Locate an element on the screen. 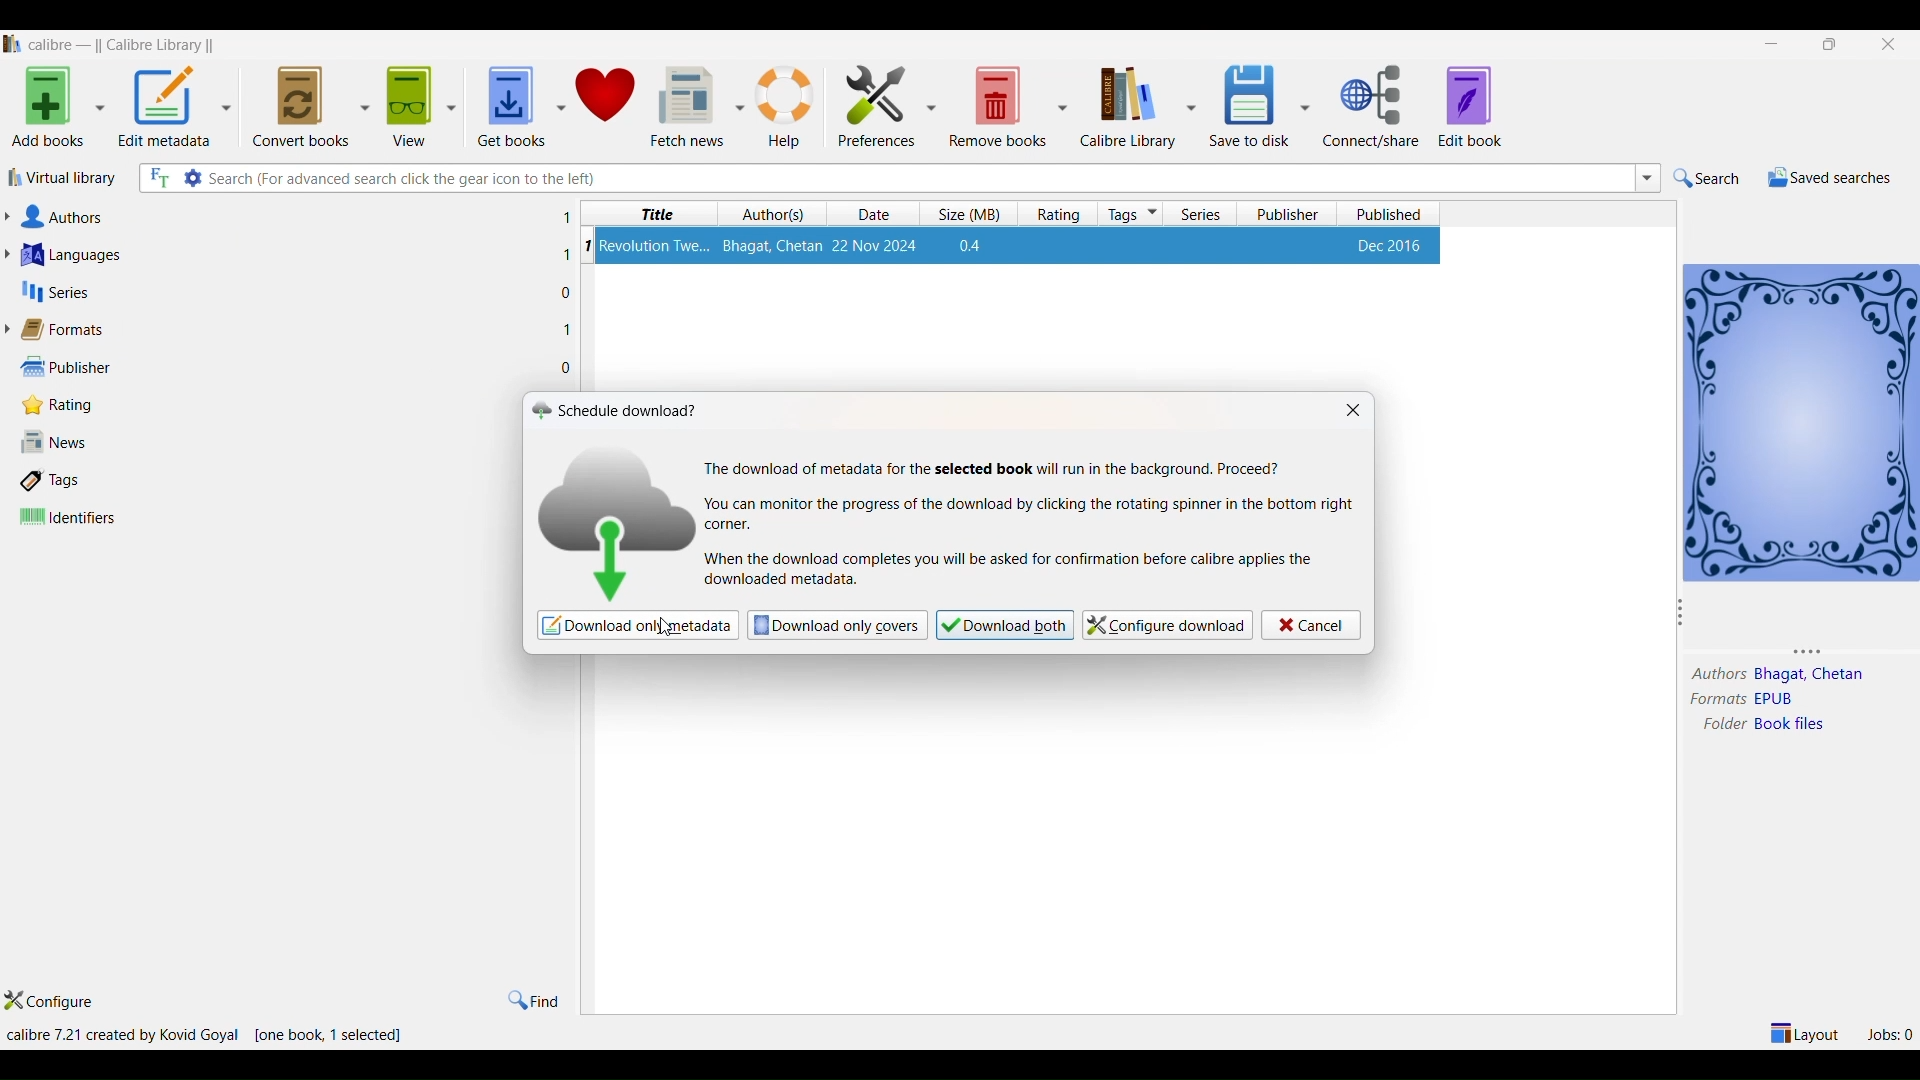 This screenshot has width=1920, height=1080. series is located at coordinates (58, 292).